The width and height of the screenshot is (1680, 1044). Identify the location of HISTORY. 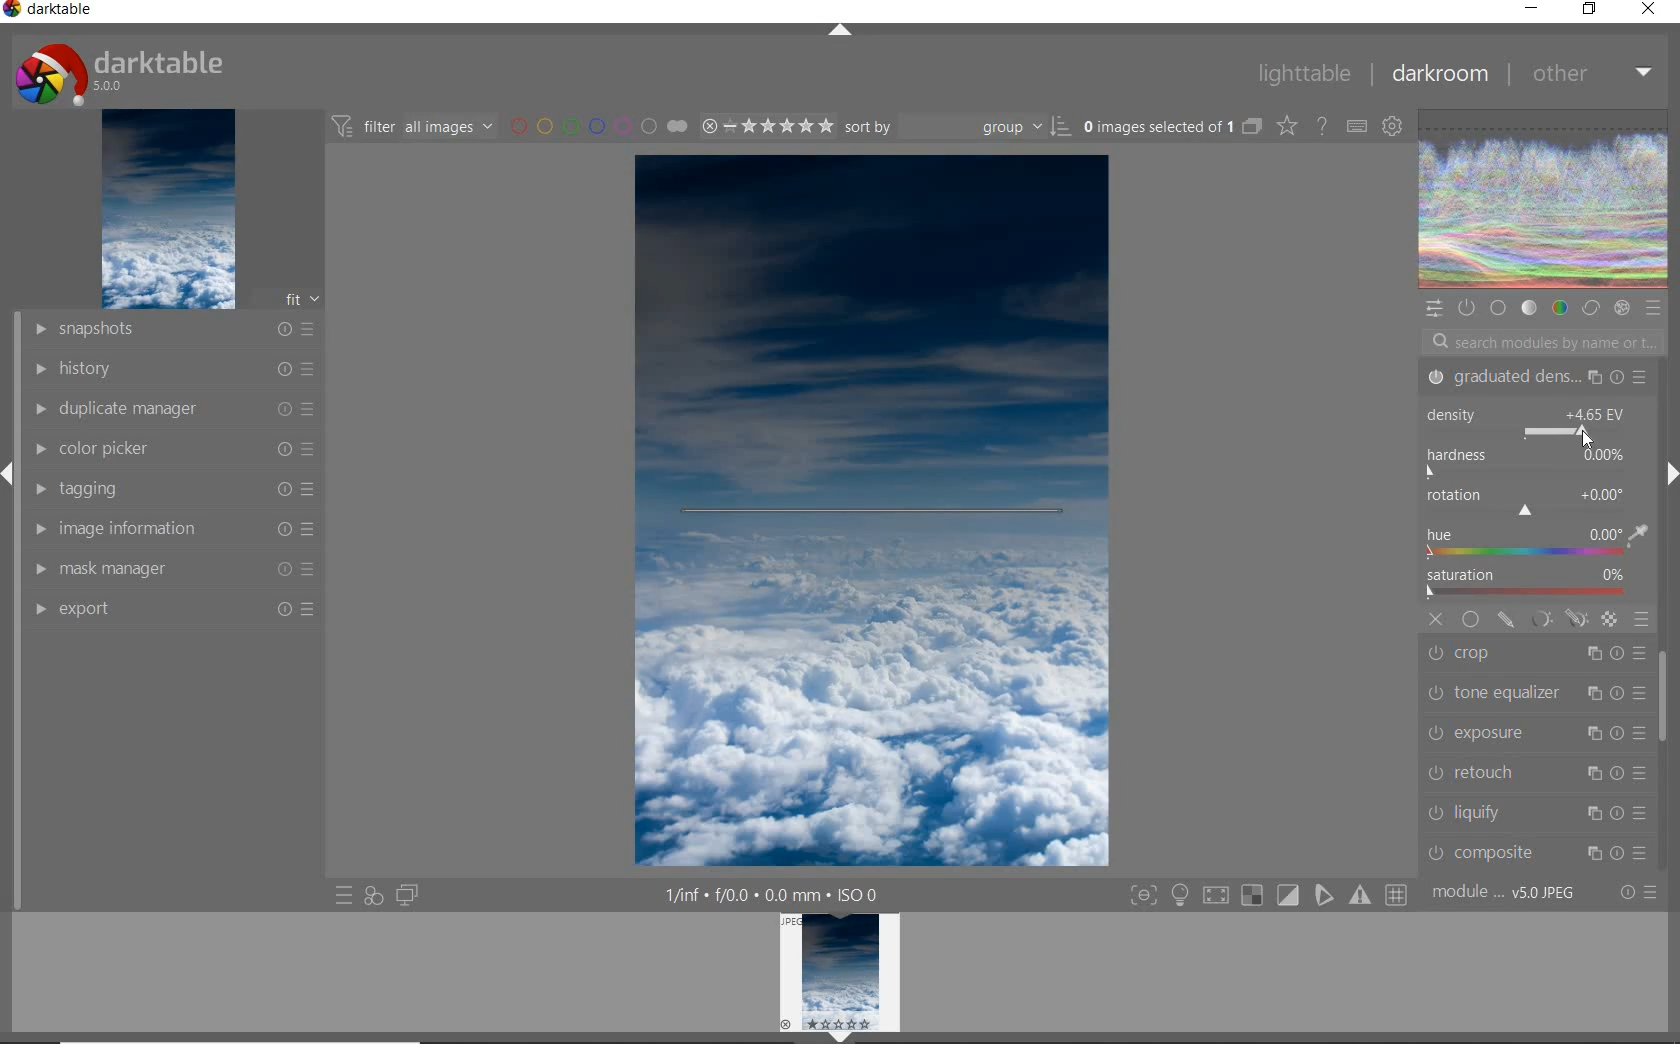
(172, 367).